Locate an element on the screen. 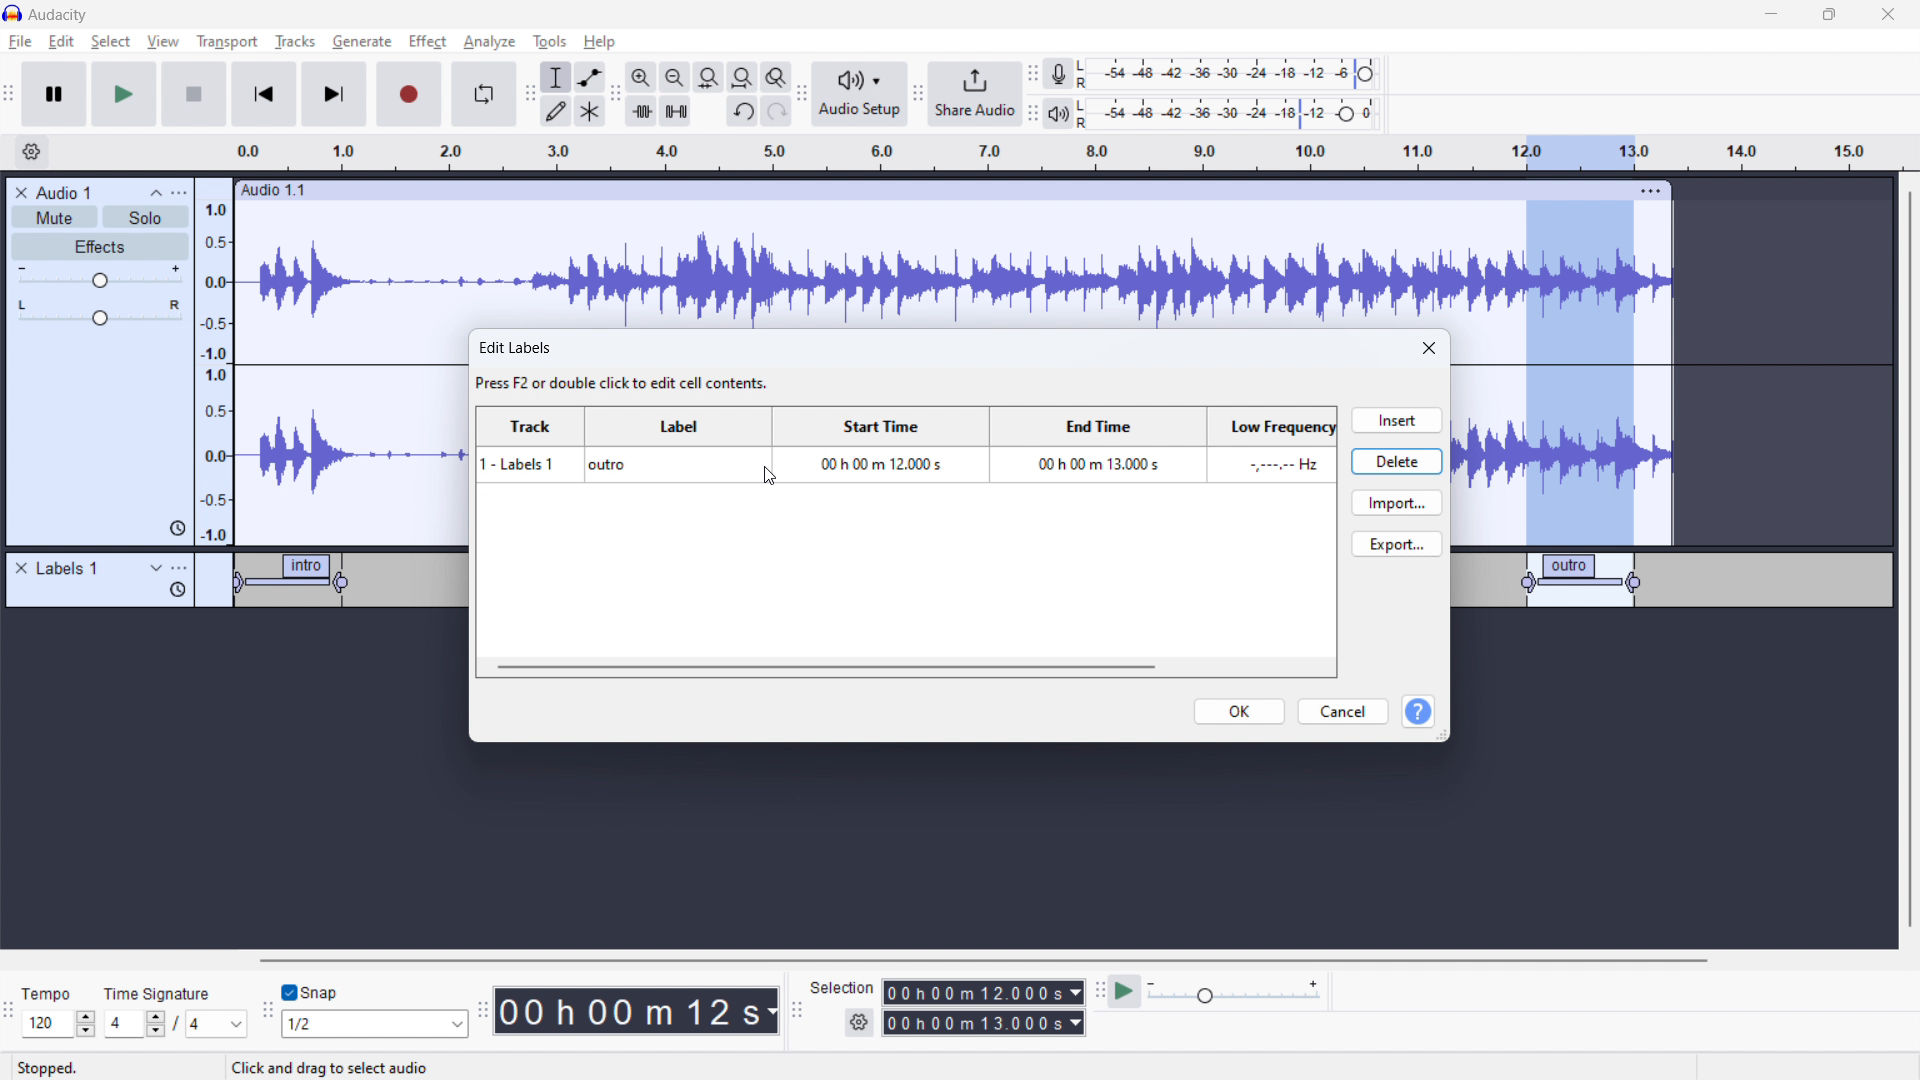  pause is located at coordinates (54, 95).